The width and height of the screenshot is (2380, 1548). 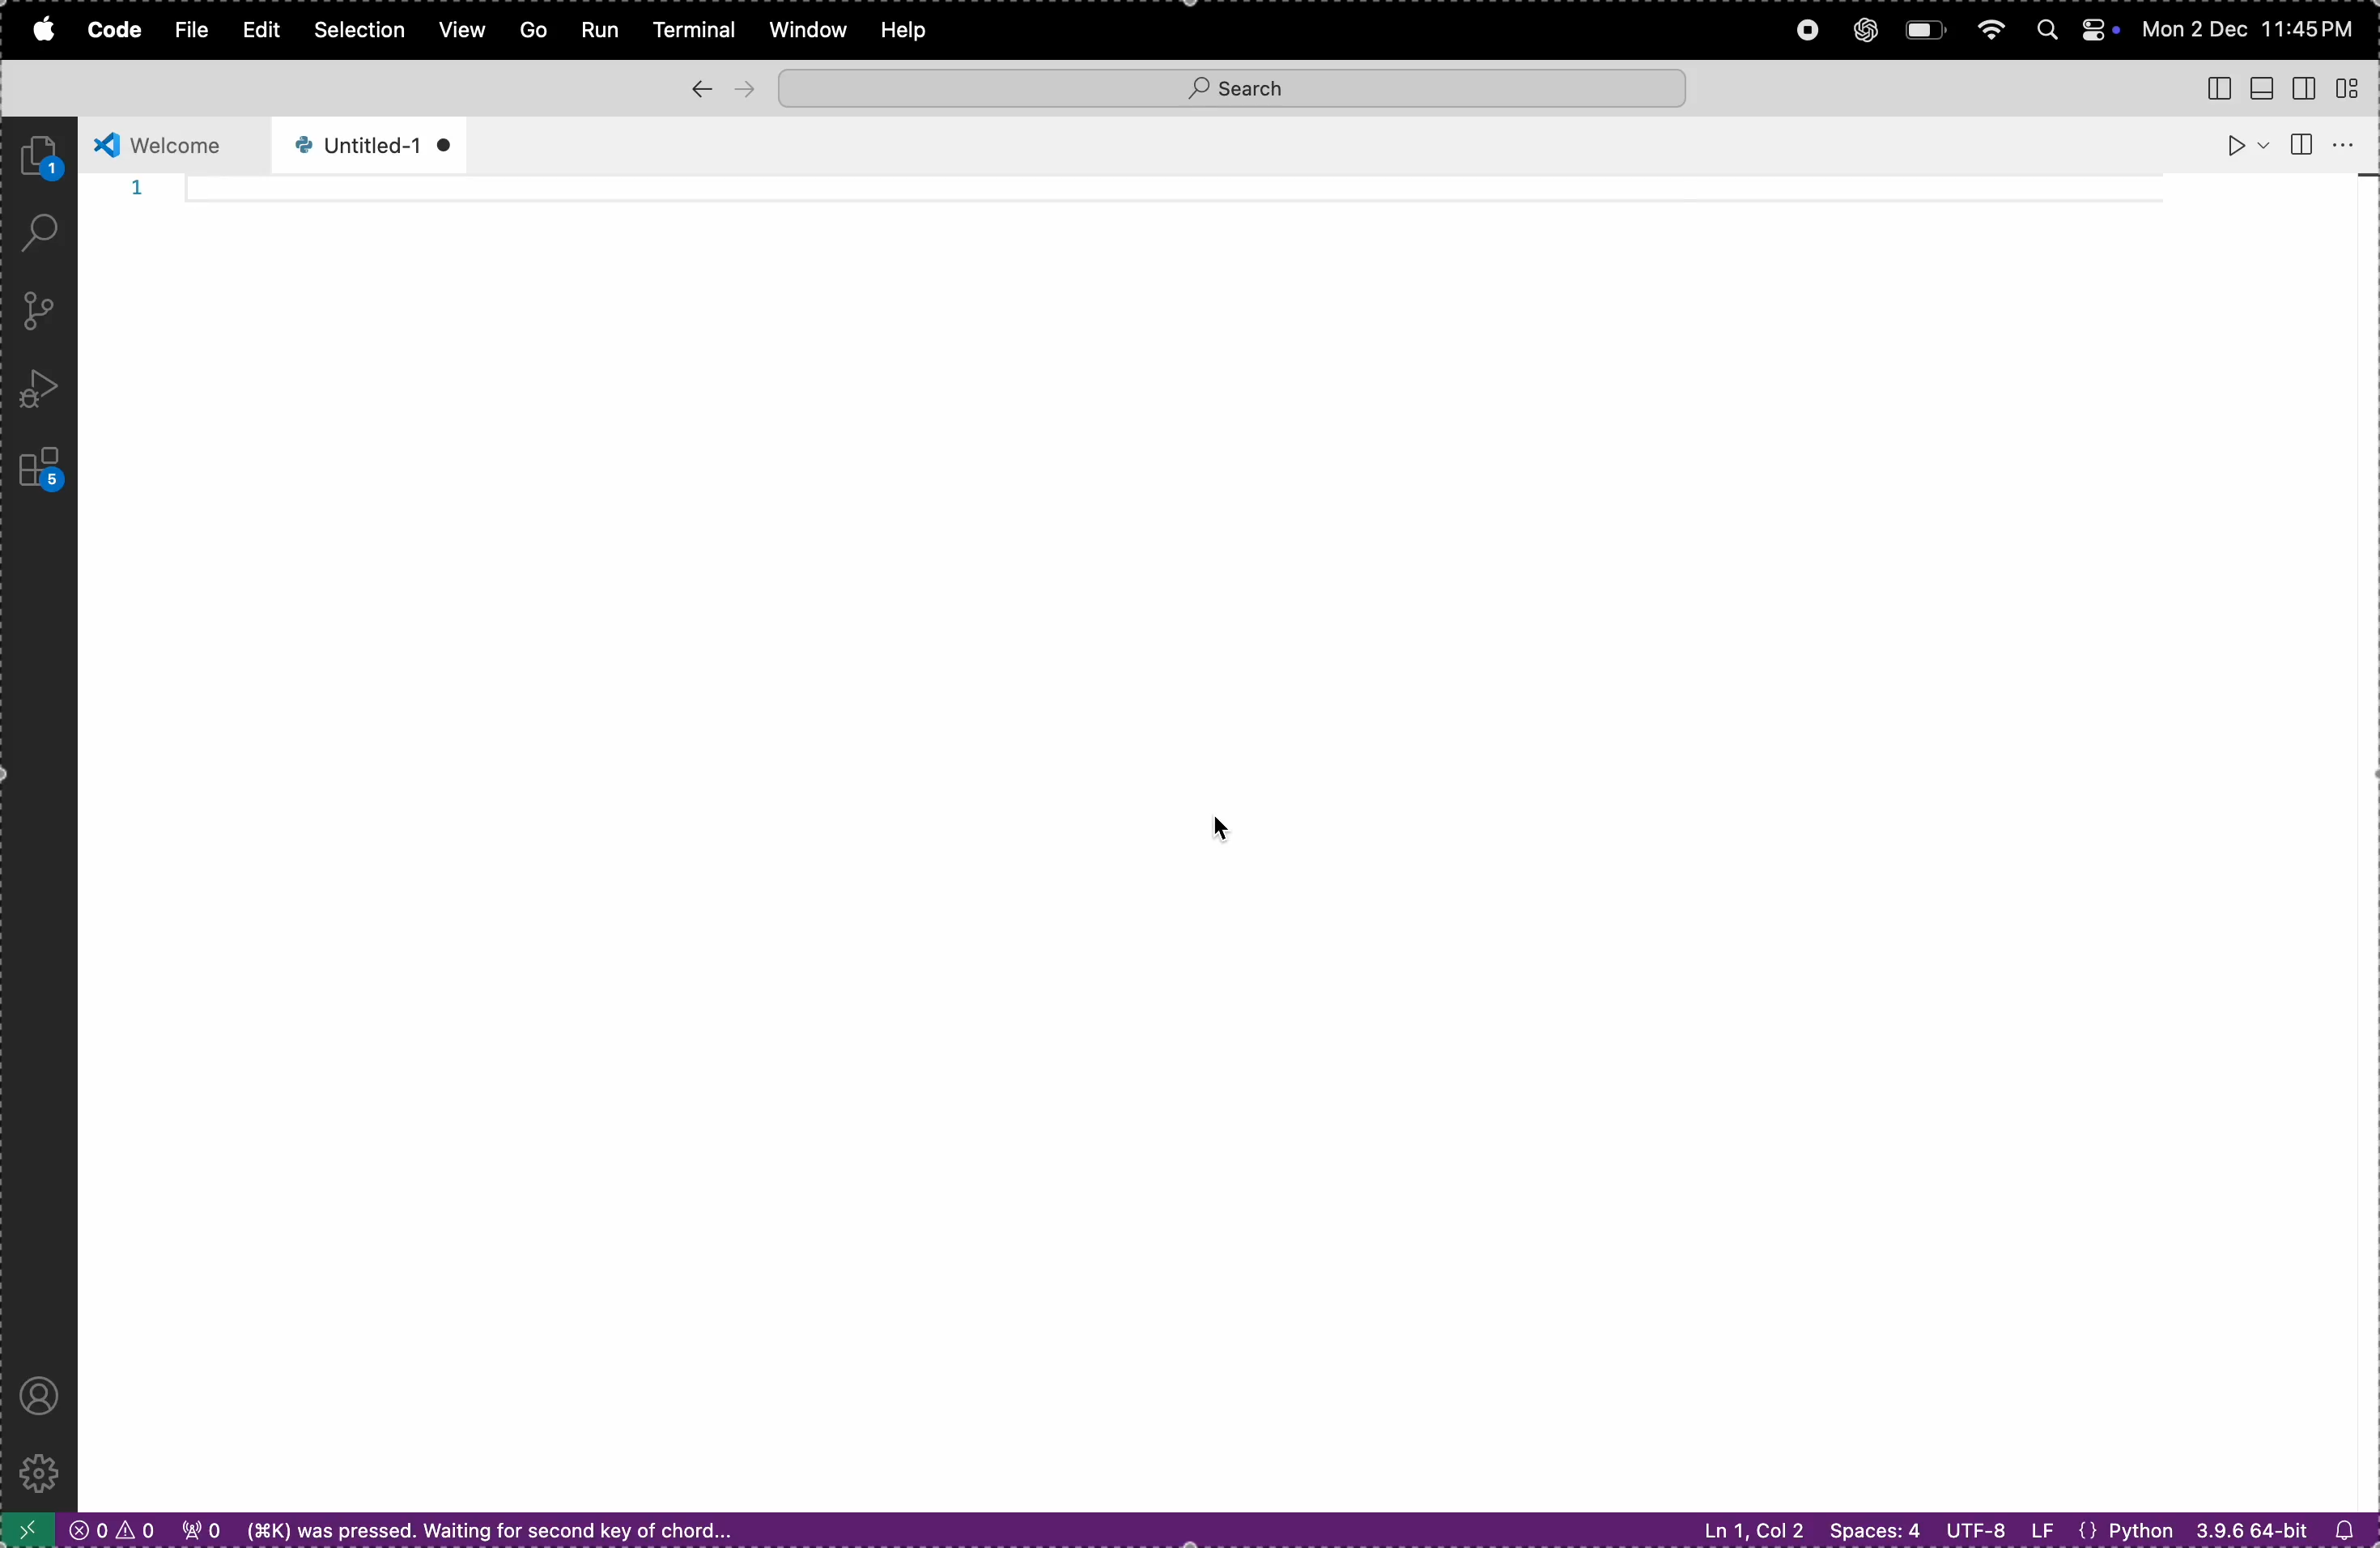 What do you see at coordinates (1873, 1528) in the screenshot?
I see `spaces 4` at bounding box center [1873, 1528].